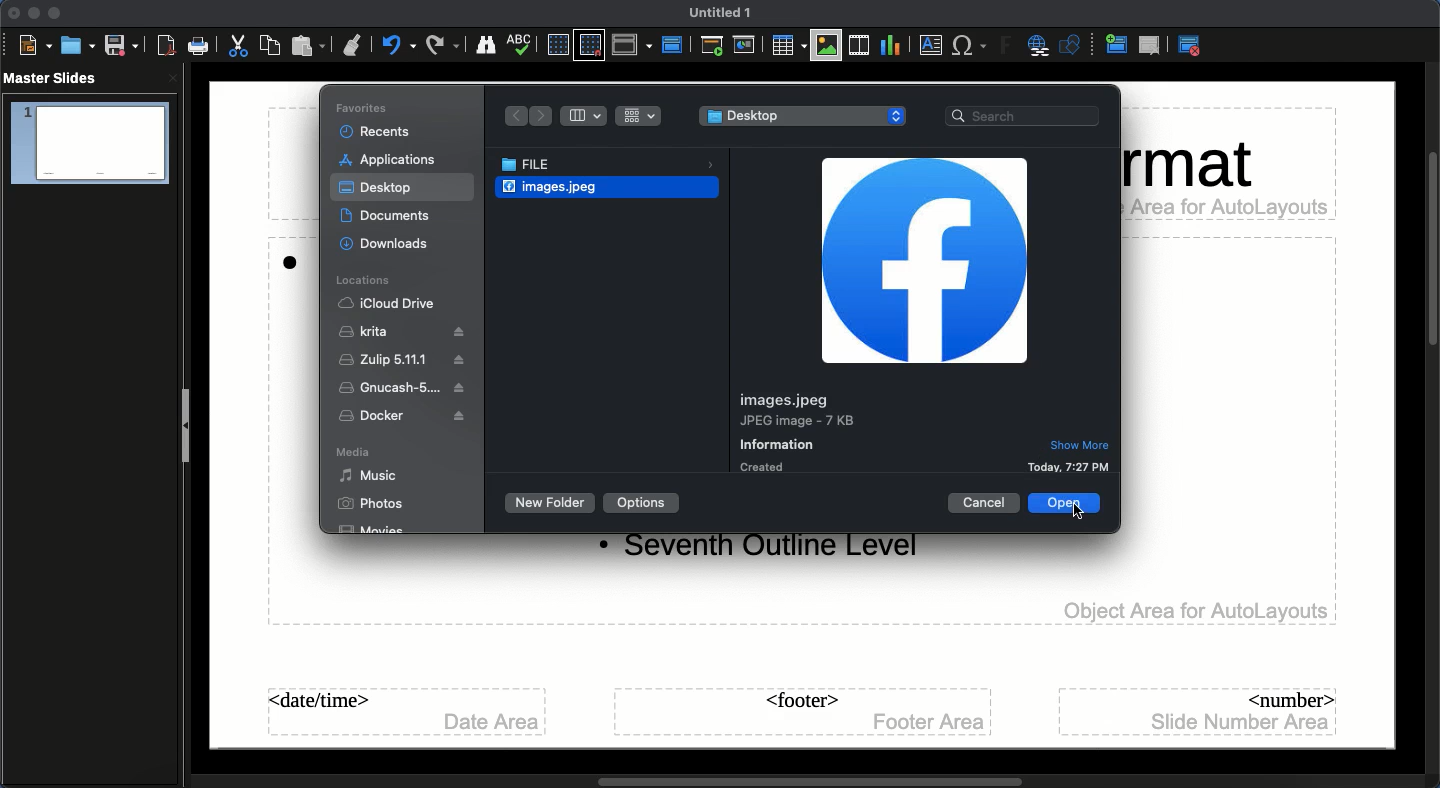 This screenshot has height=788, width=1440. I want to click on Fontwork, so click(1003, 45).